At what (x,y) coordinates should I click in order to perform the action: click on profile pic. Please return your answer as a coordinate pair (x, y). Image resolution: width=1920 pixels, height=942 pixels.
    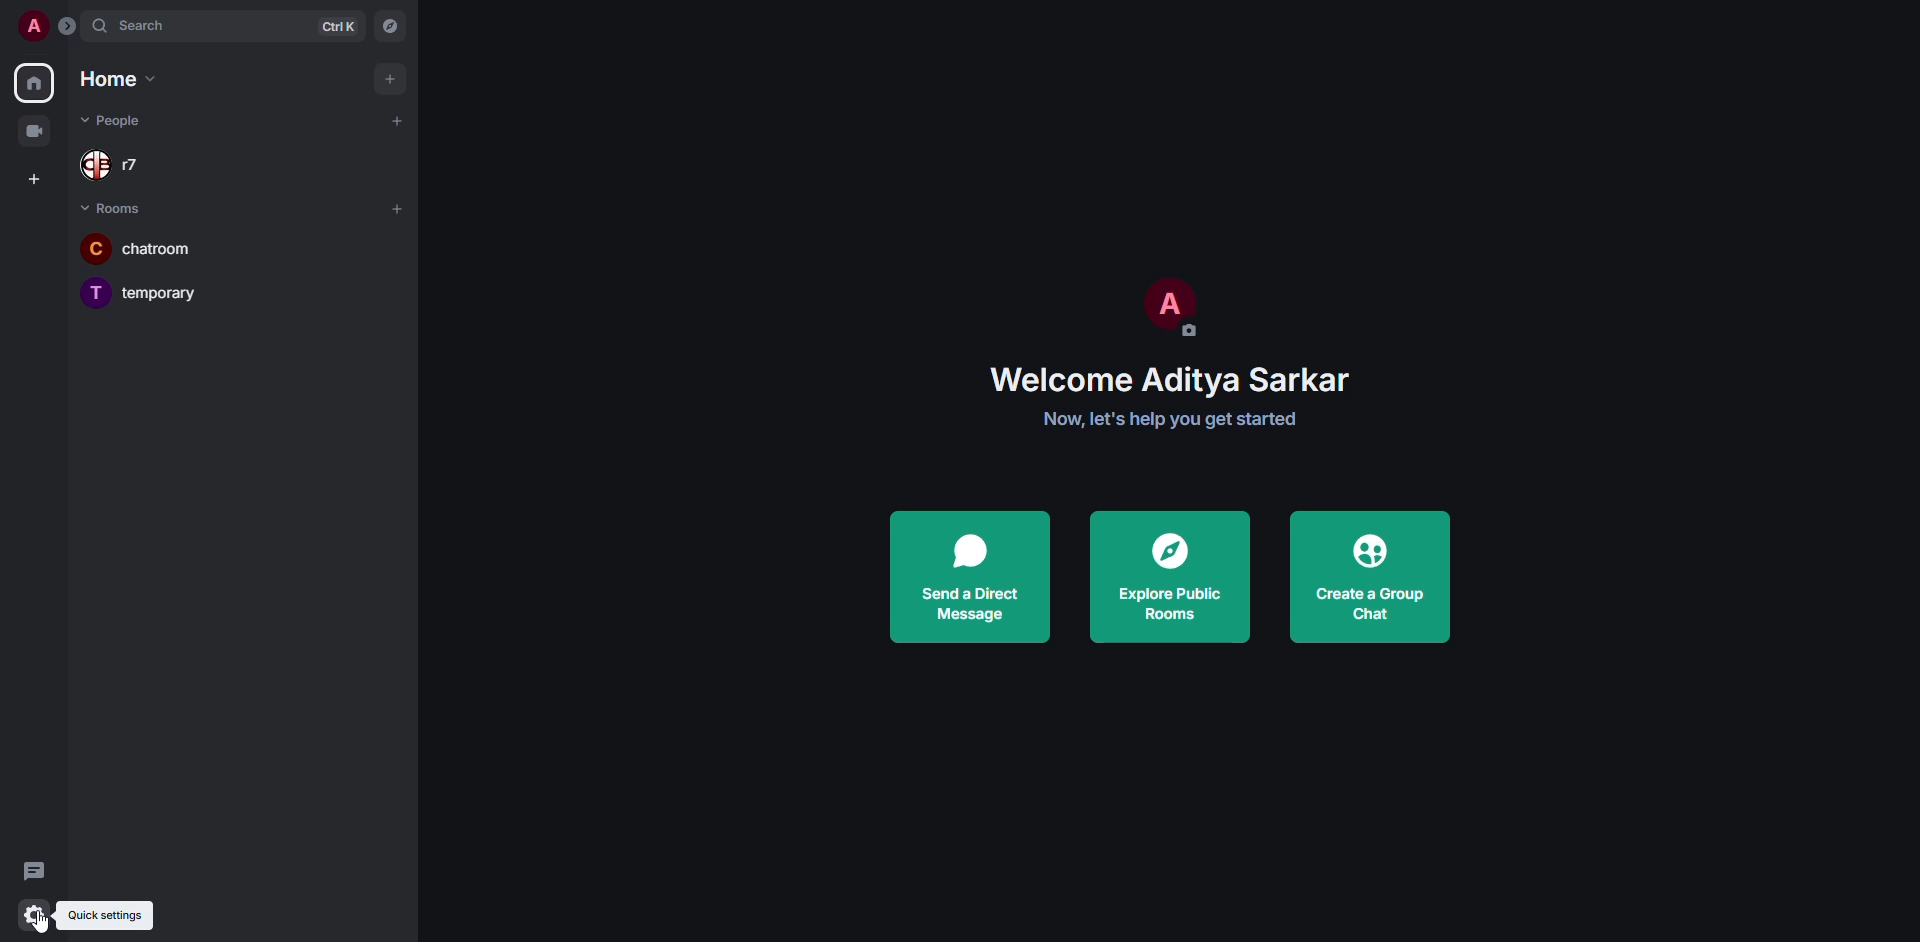
    Looking at the image, I should click on (1167, 301).